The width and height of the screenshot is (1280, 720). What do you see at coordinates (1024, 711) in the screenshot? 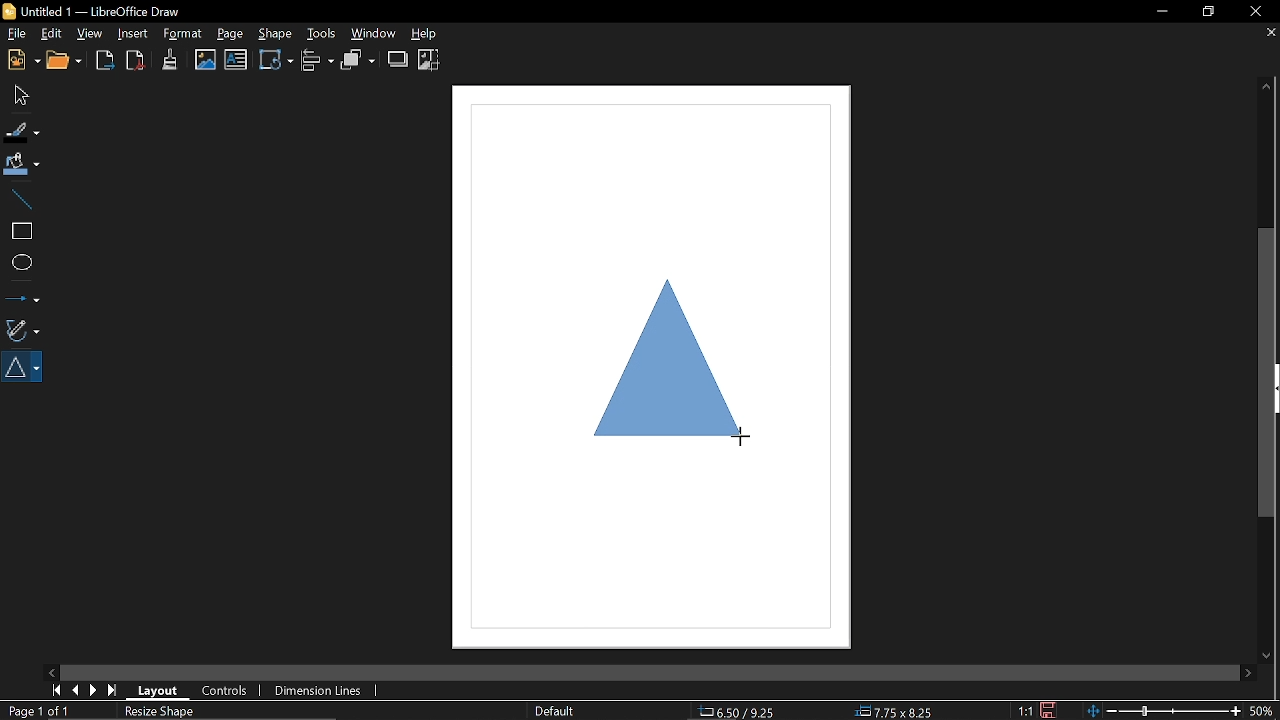
I see `Scaling factor` at bounding box center [1024, 711].